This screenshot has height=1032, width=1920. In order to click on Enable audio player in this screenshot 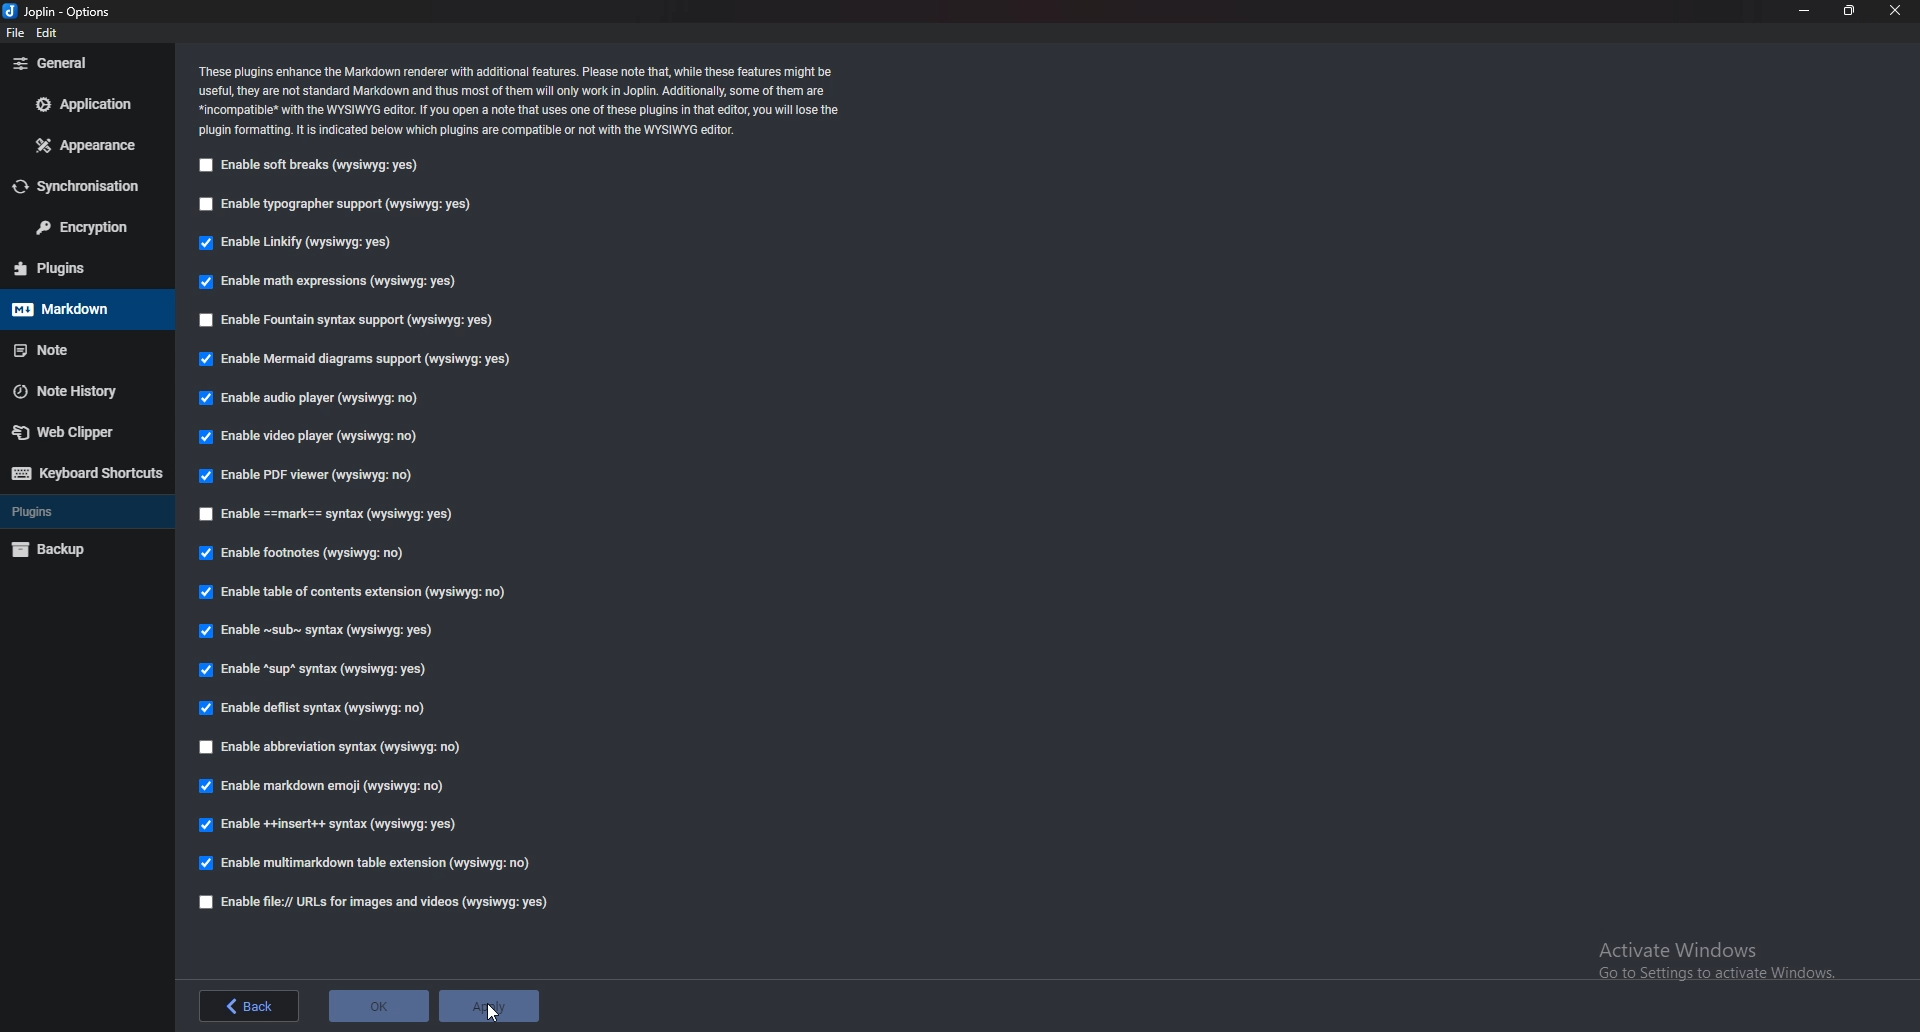, I will do `click(313, 400)`.